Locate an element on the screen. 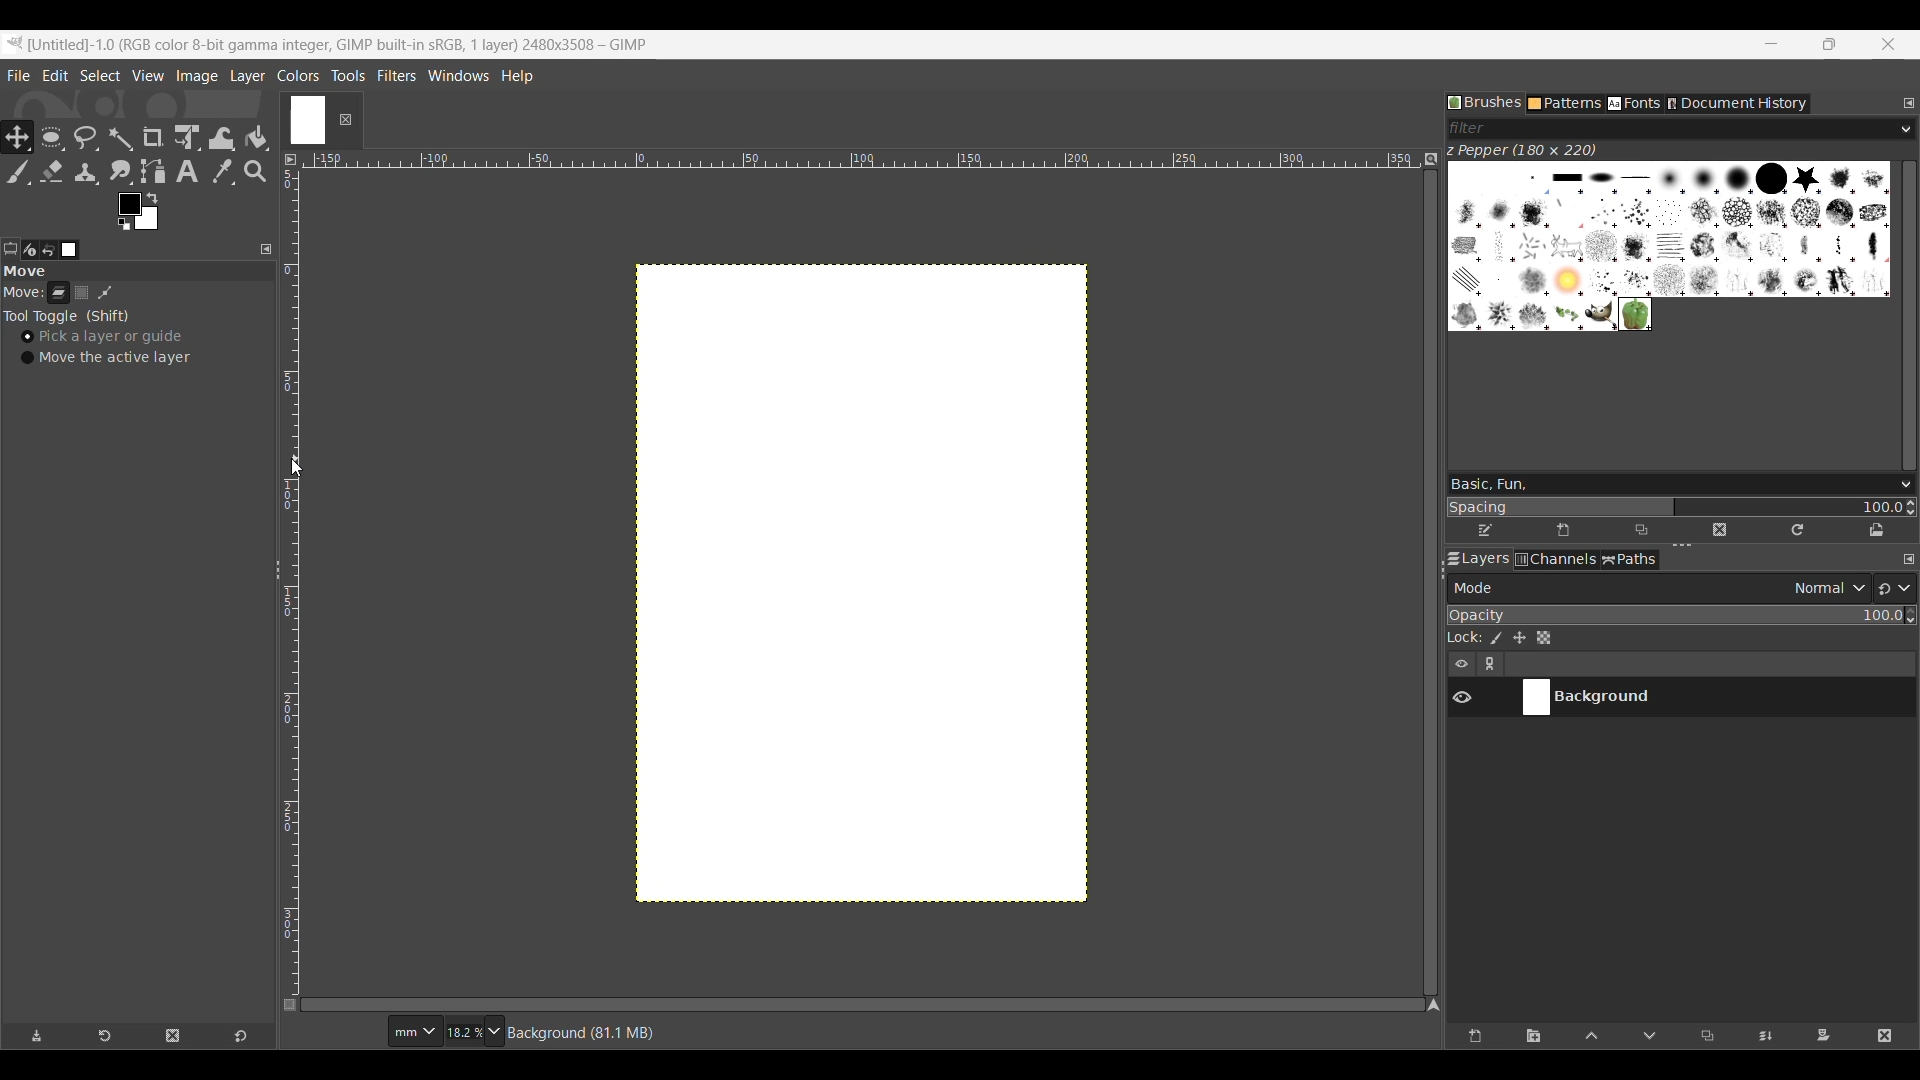 This screenshot has width=1920, height=1080. Open brush as image is located at coordinates (1877, 531).